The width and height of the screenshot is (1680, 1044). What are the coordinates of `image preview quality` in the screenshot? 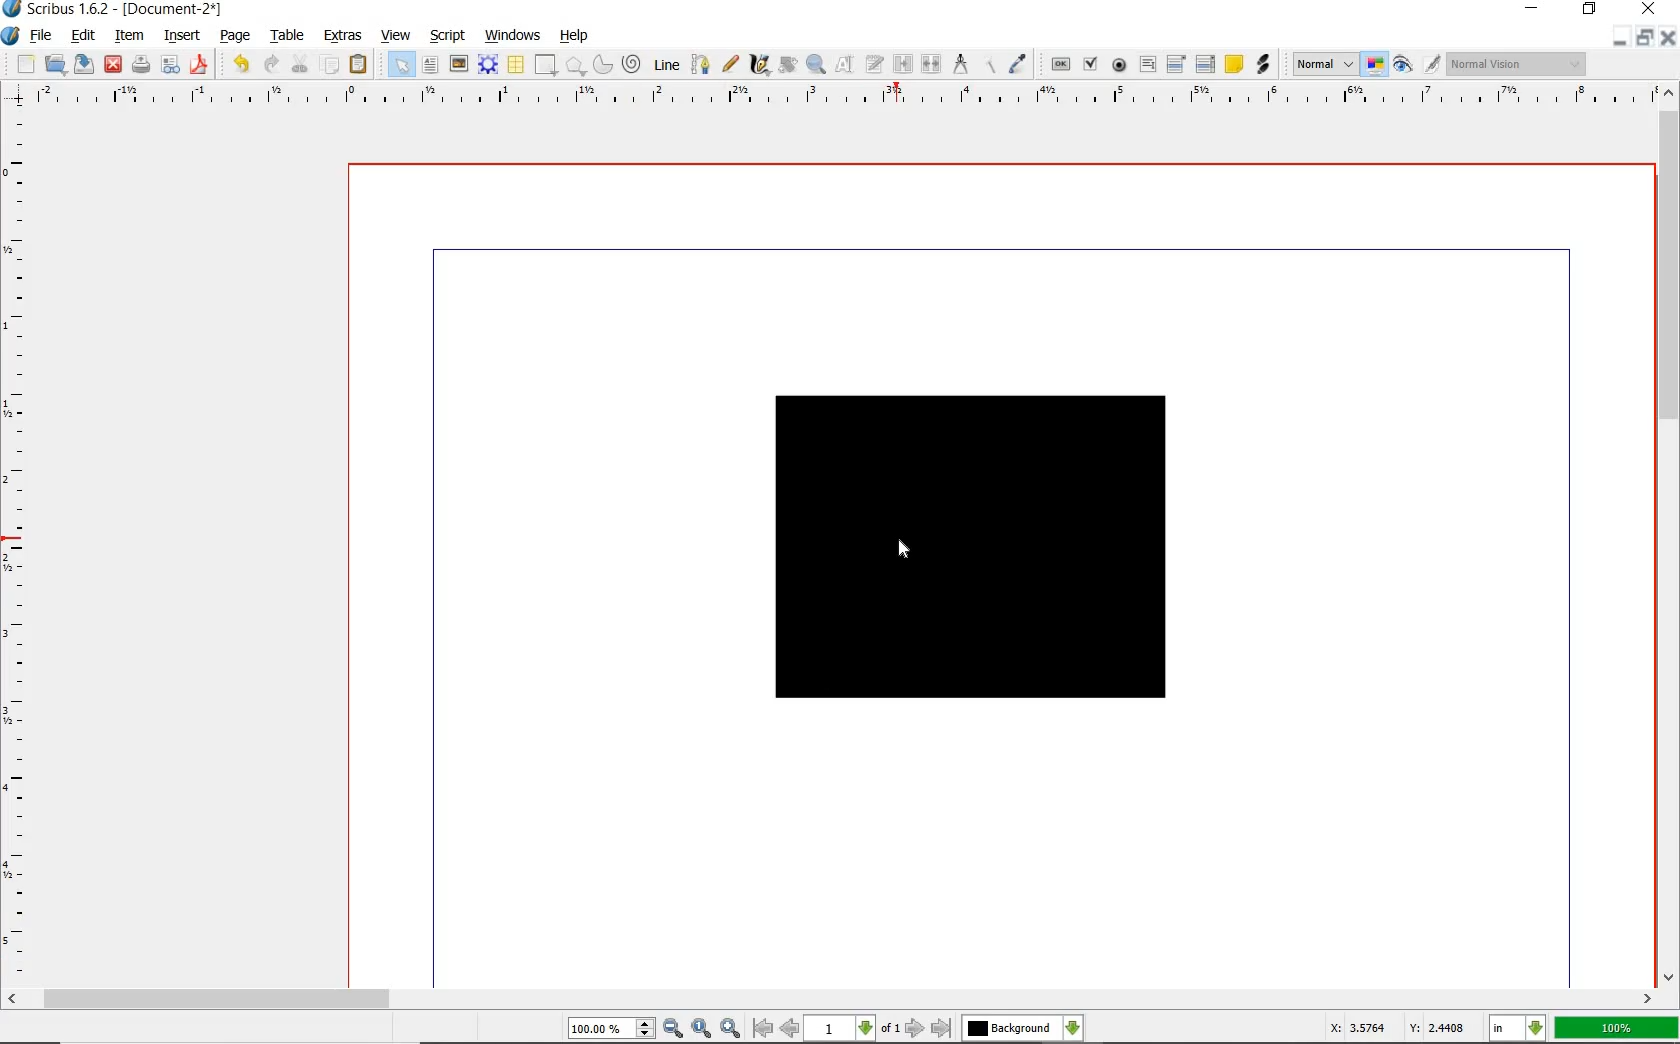 It's located at (1324, 65).